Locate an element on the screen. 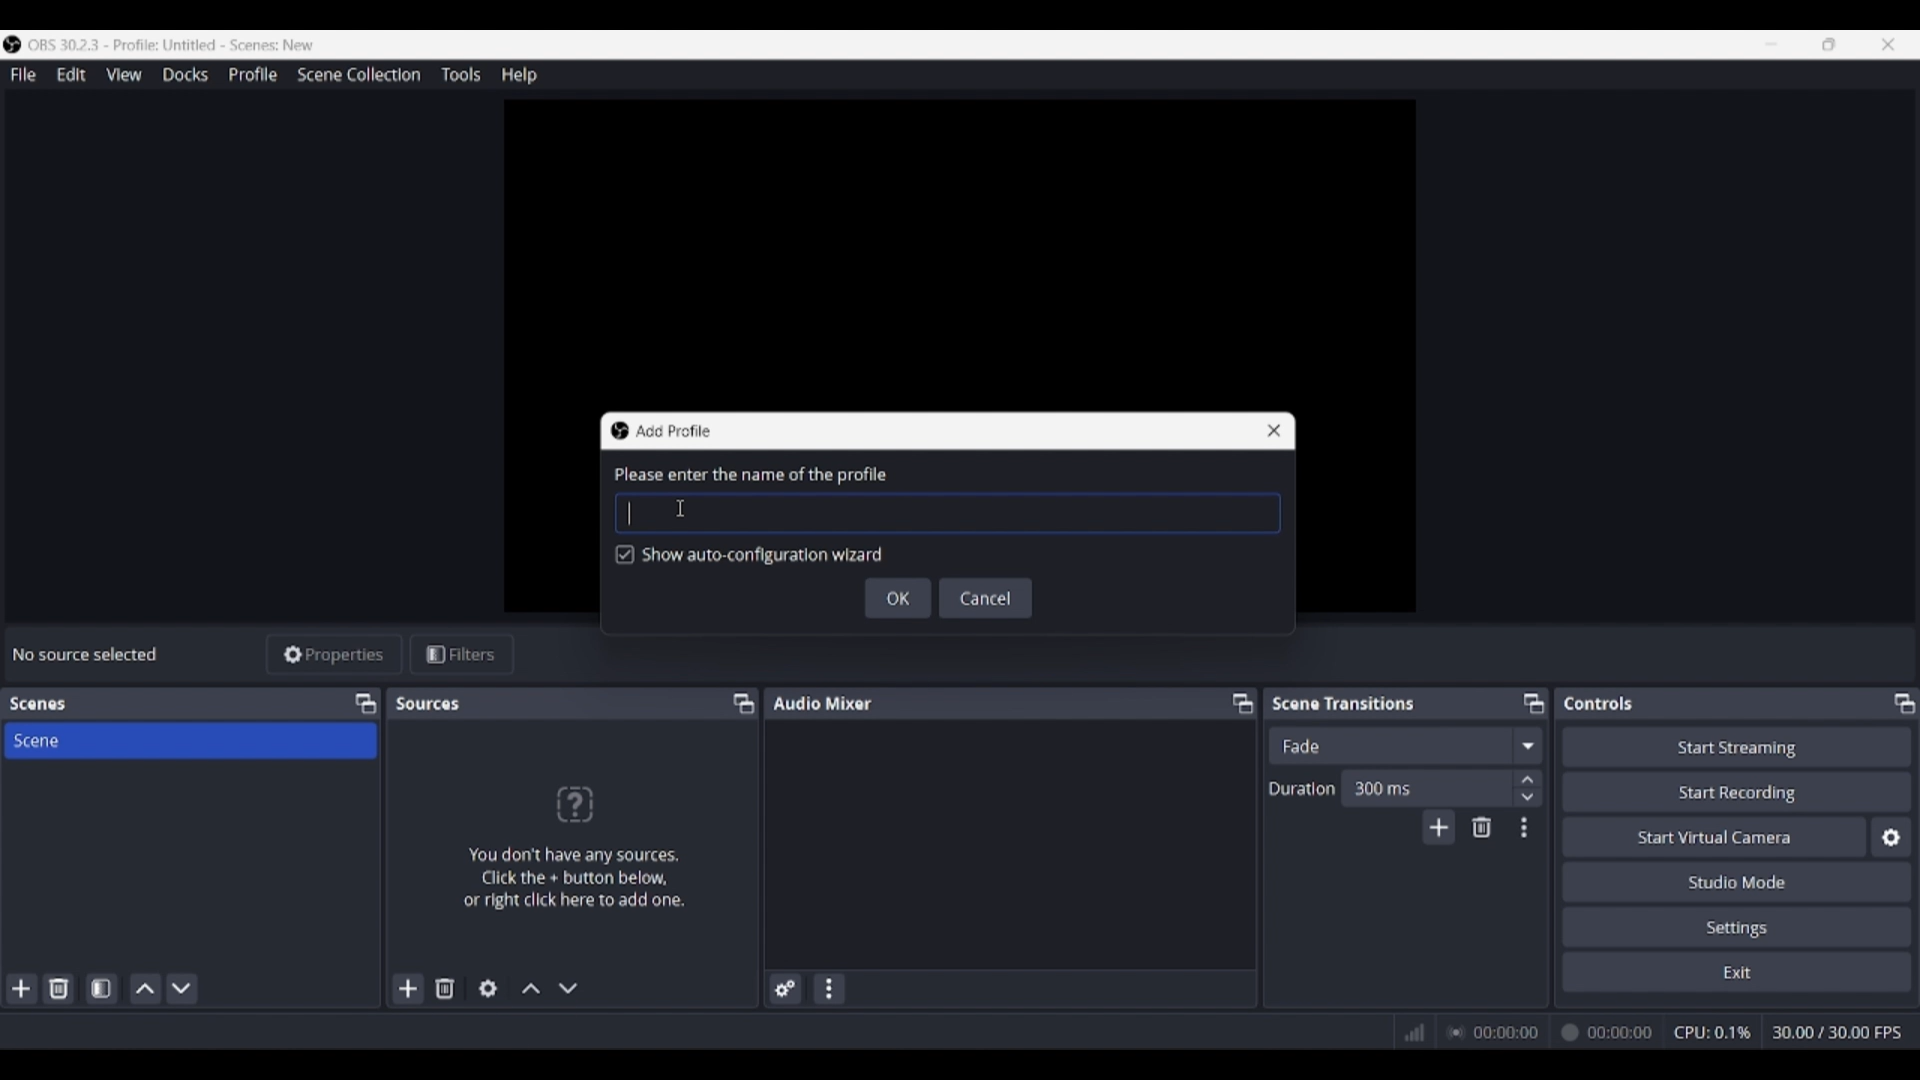 This screenshot has height=1080, width=1920. Recording duration is located at coordinates (1549, 1033).